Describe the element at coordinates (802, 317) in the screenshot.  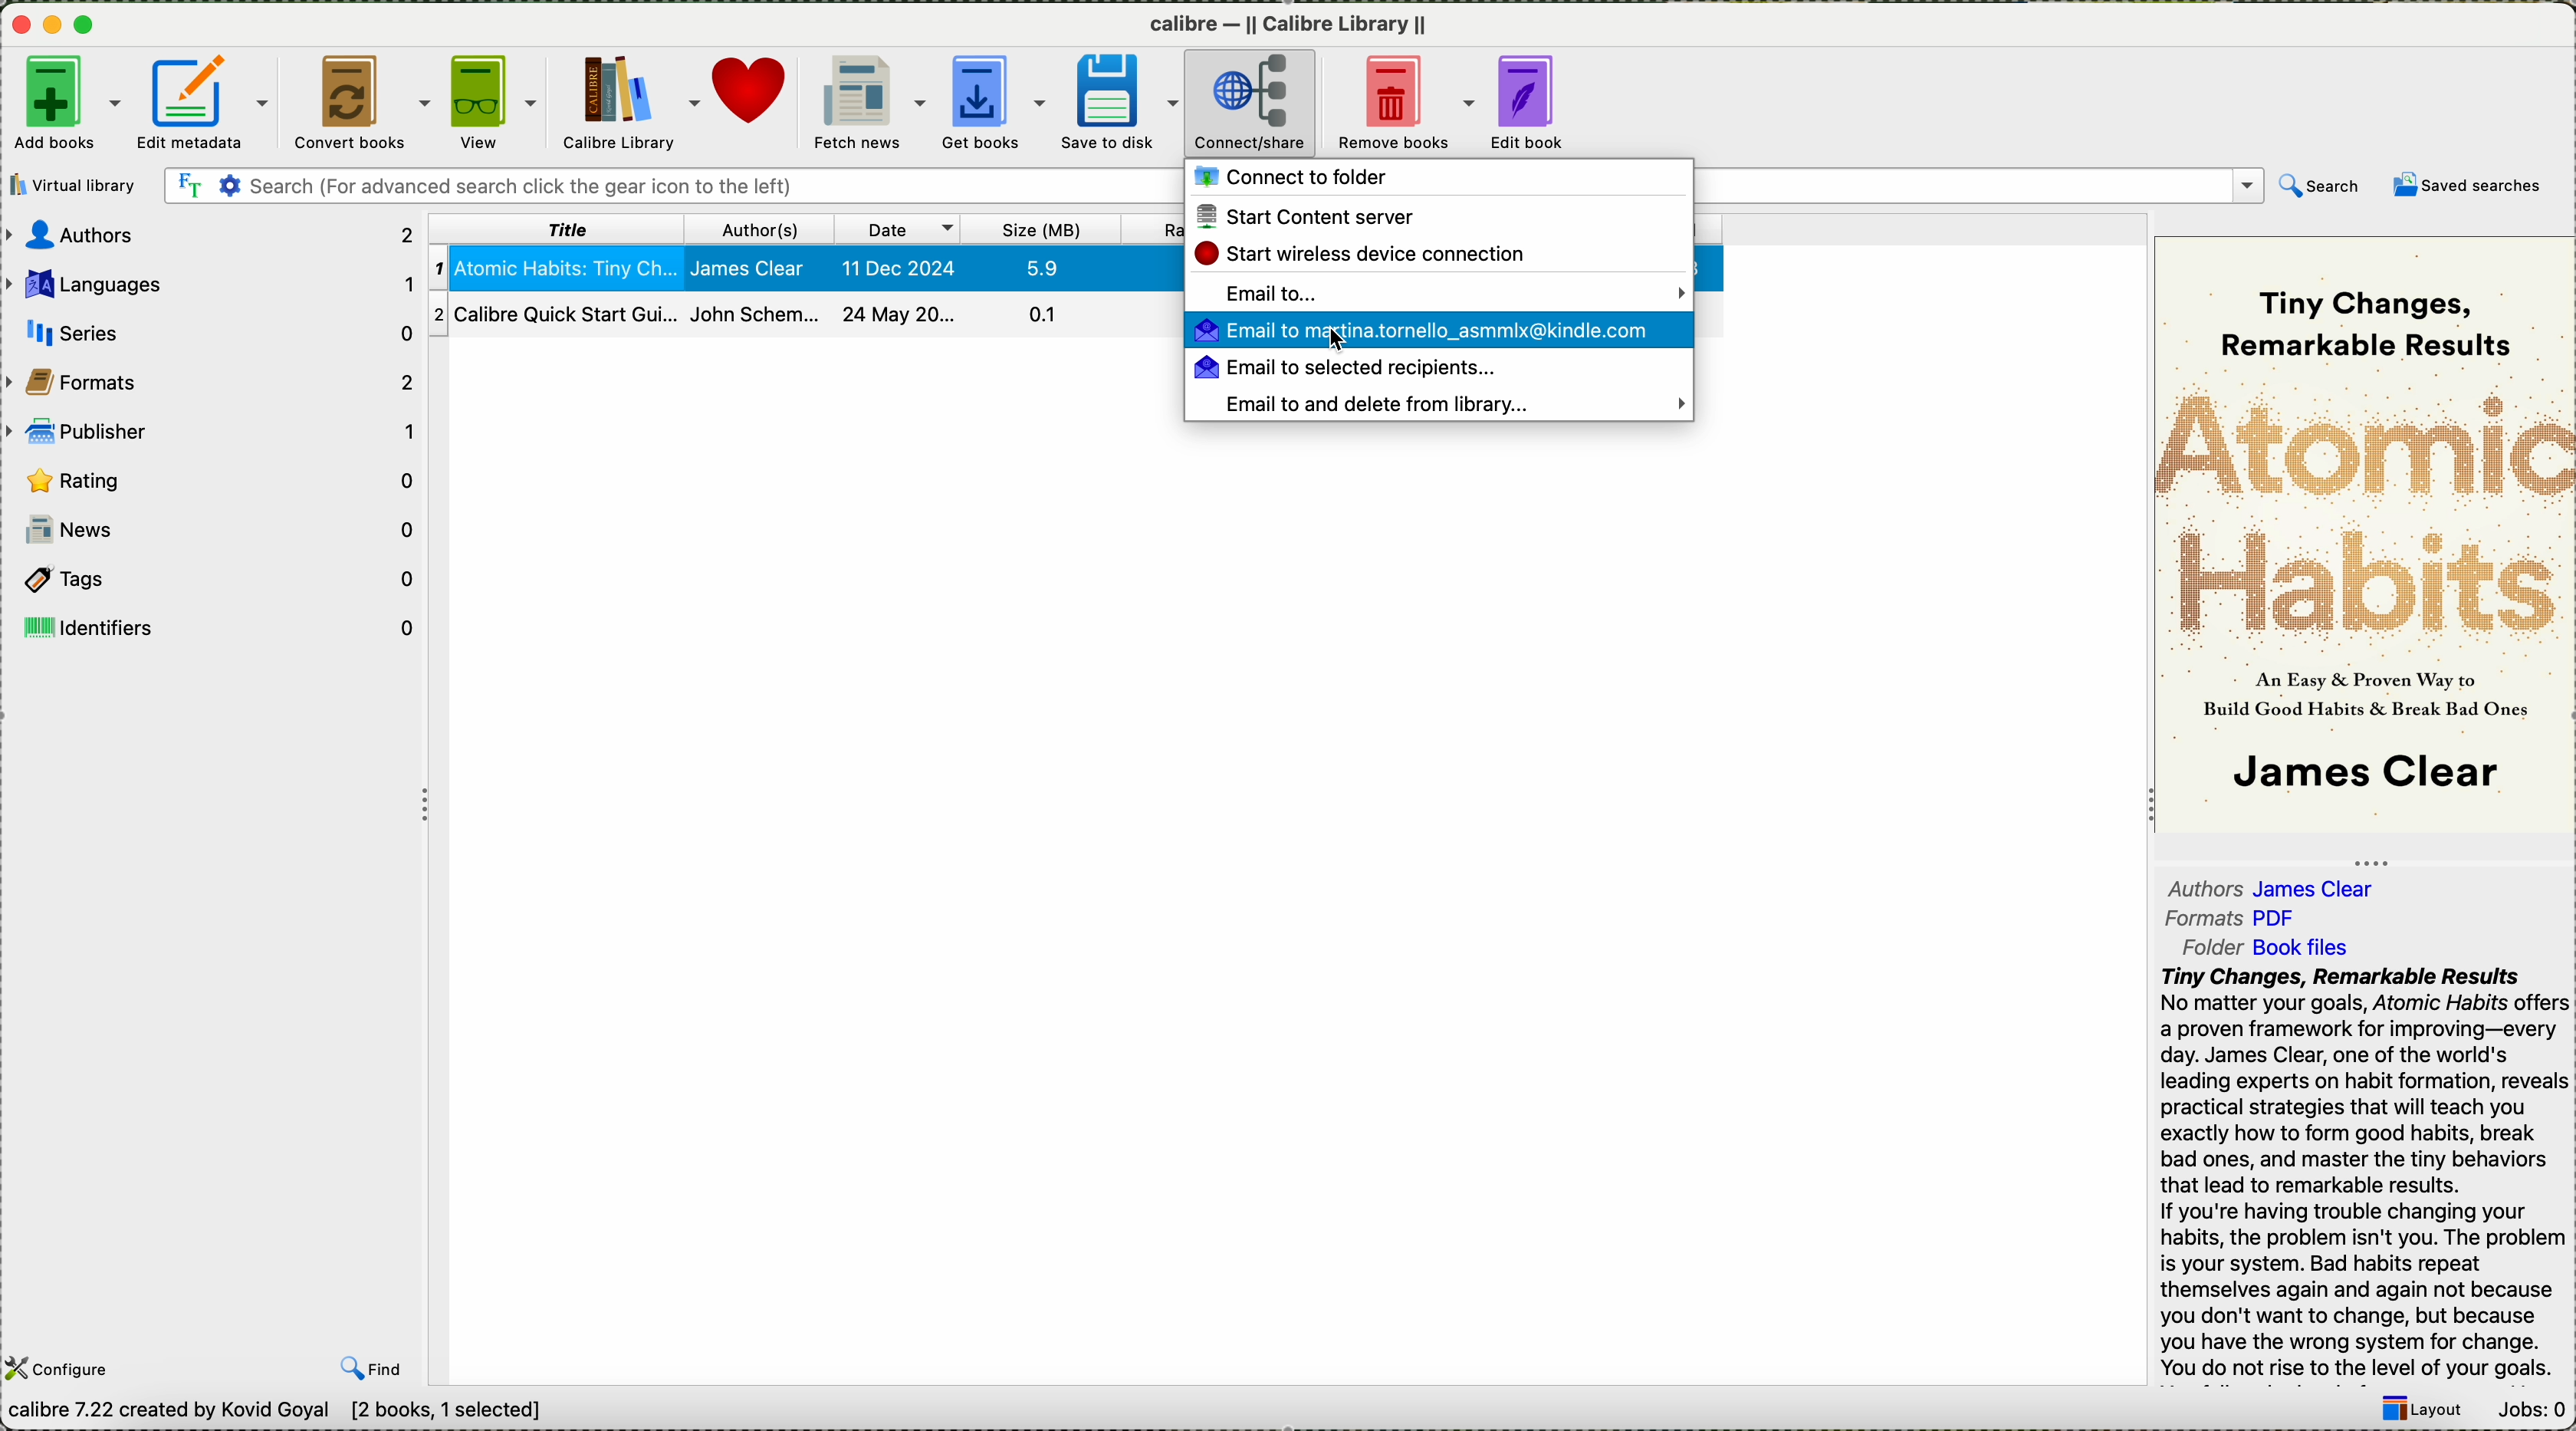
I see `second book` at that location.